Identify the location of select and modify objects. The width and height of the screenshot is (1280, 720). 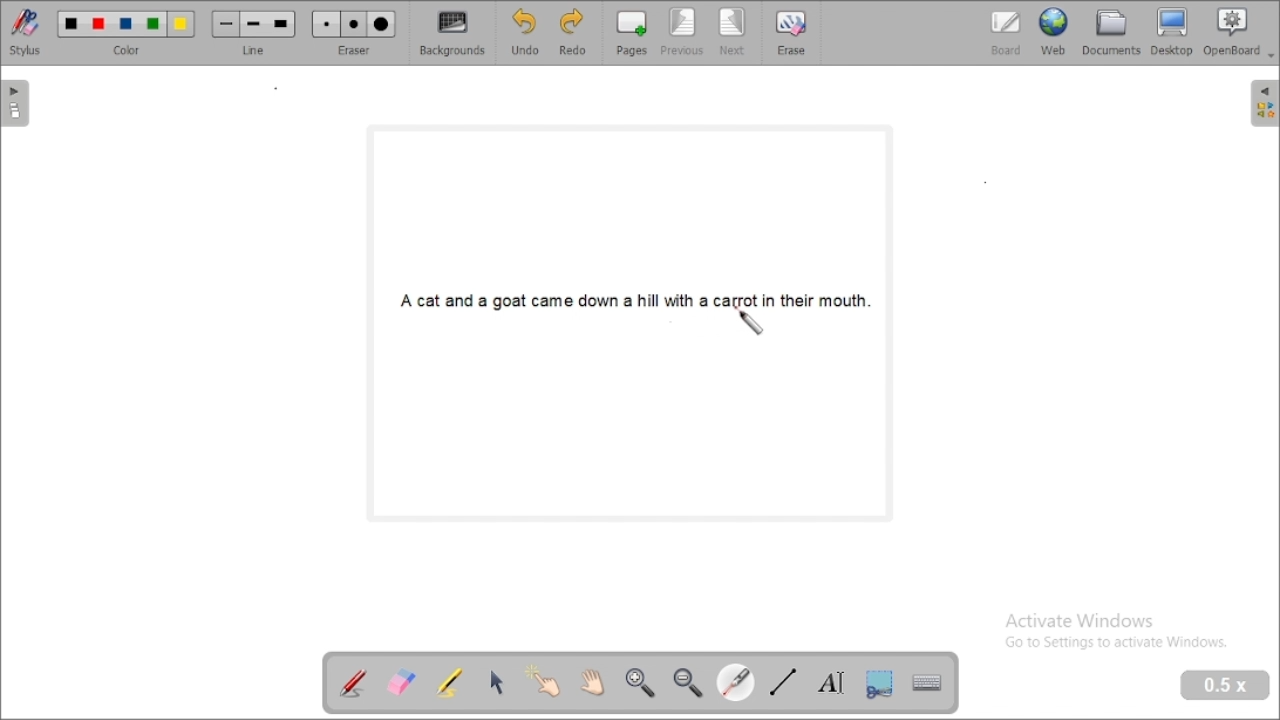
(496, 683).